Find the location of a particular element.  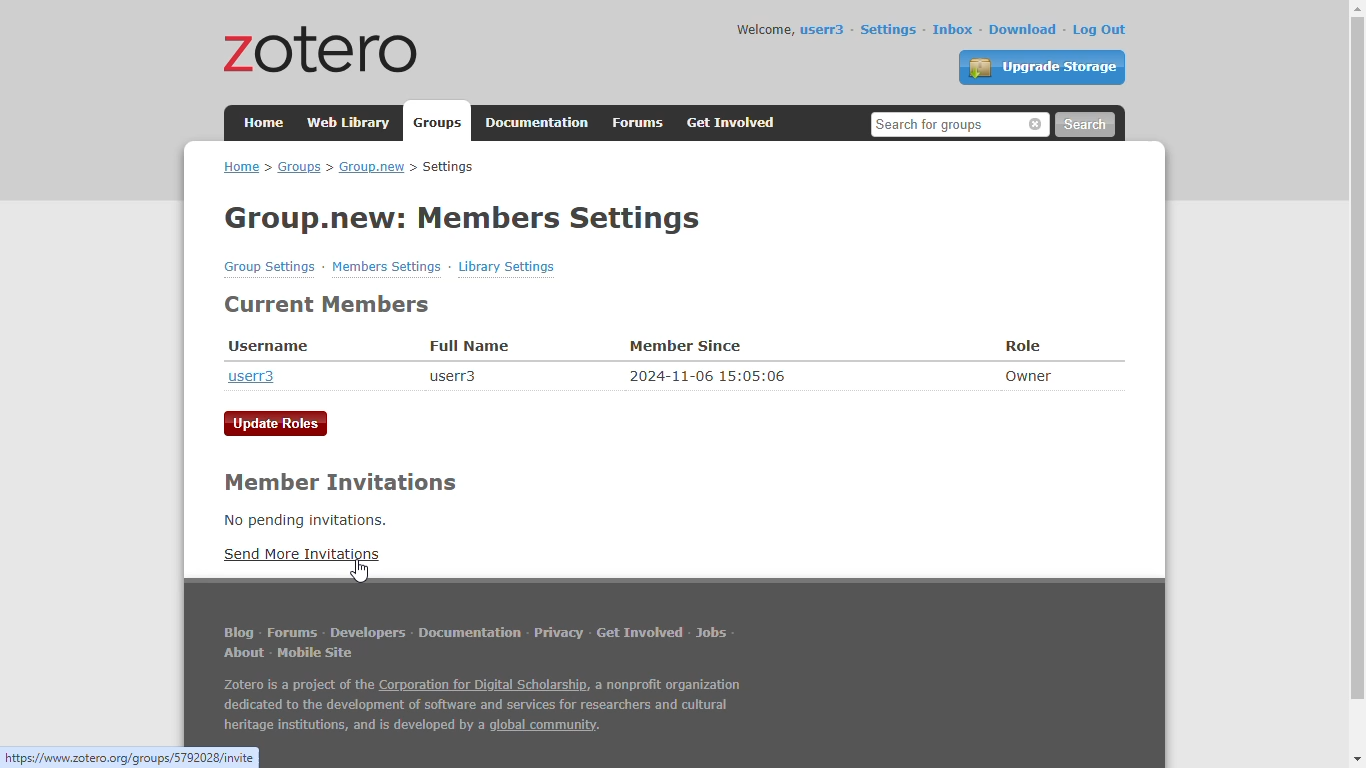

forums is located at coordinates (292, 632).